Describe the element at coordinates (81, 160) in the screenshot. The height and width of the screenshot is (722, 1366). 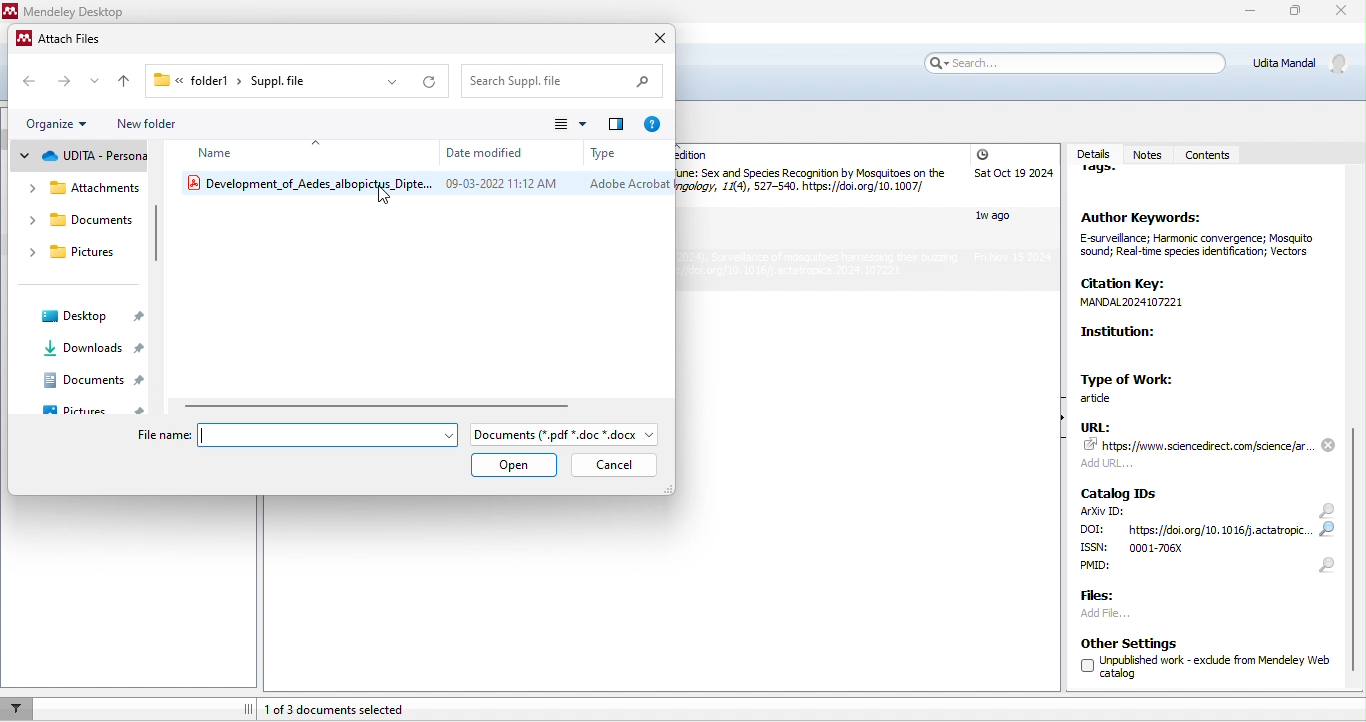
I see `udita personal` at that location.